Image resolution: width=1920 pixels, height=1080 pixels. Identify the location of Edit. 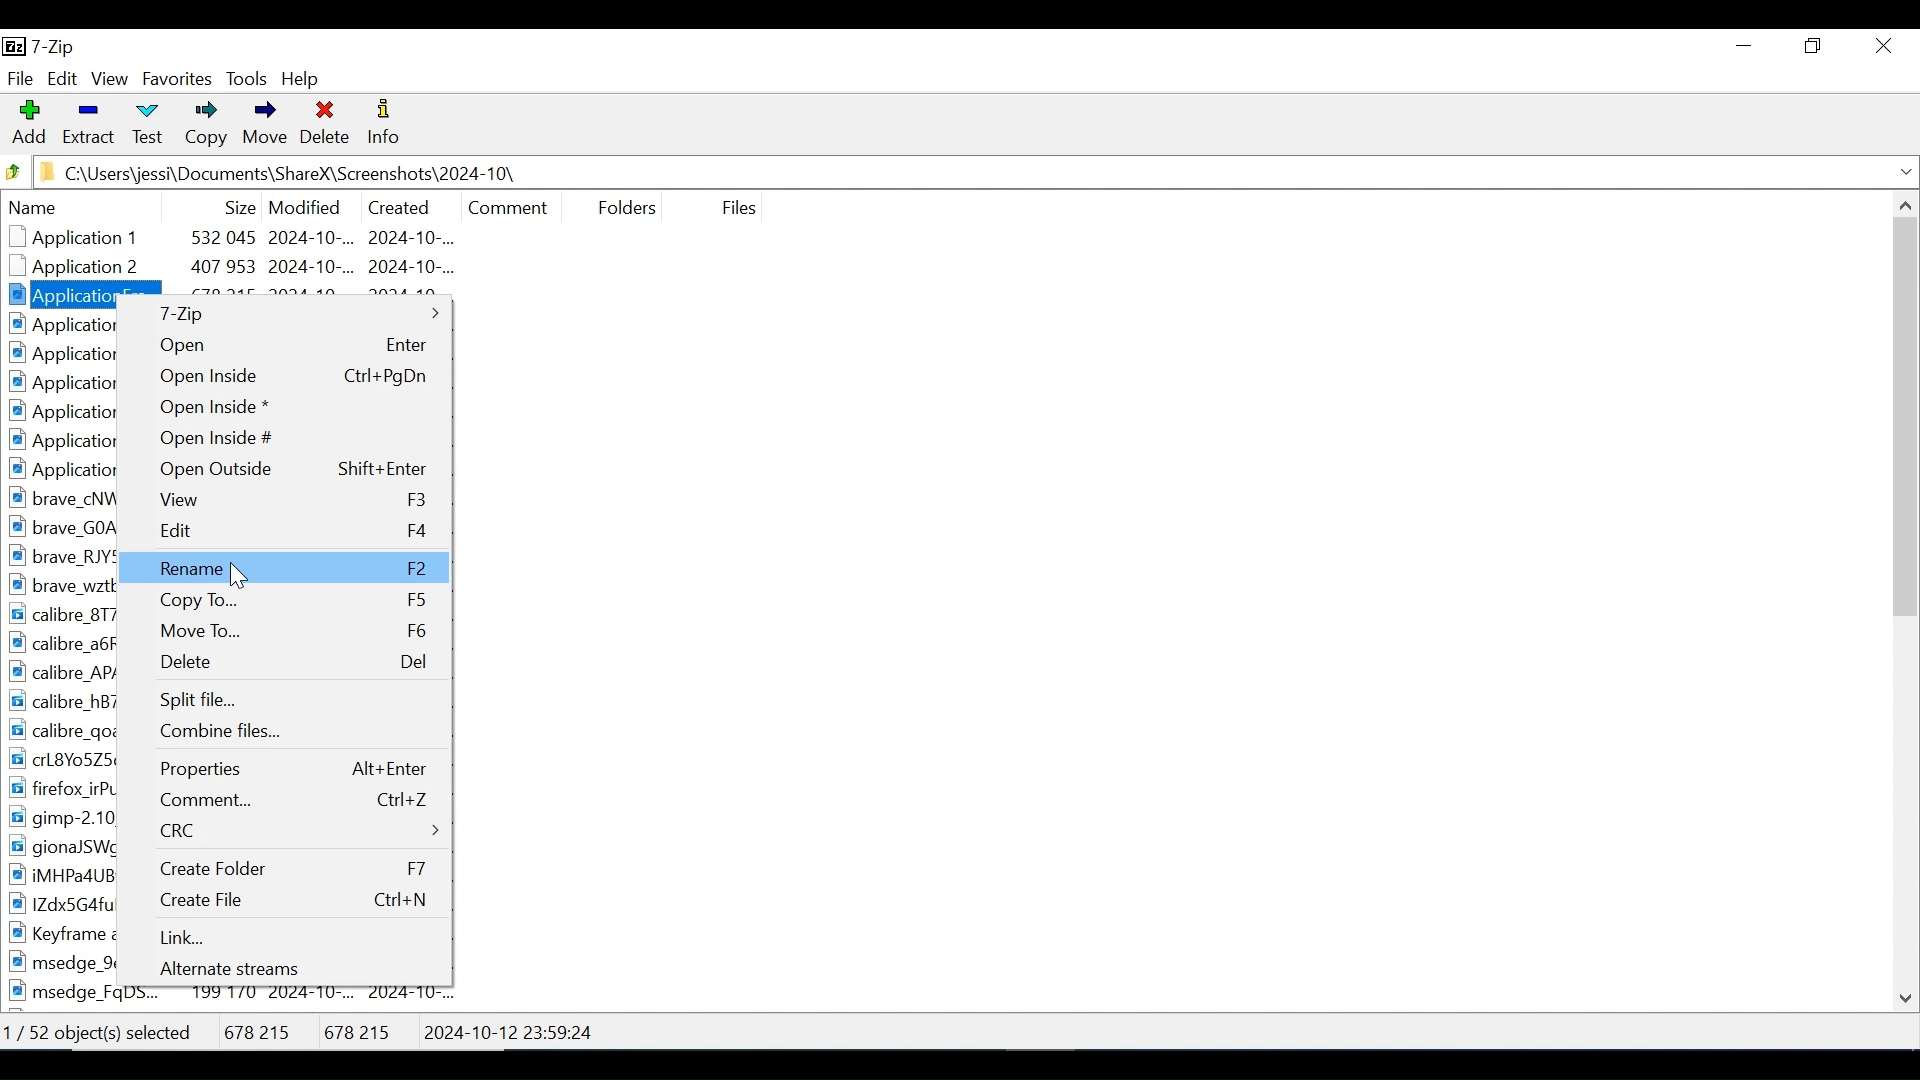
(285, 531).